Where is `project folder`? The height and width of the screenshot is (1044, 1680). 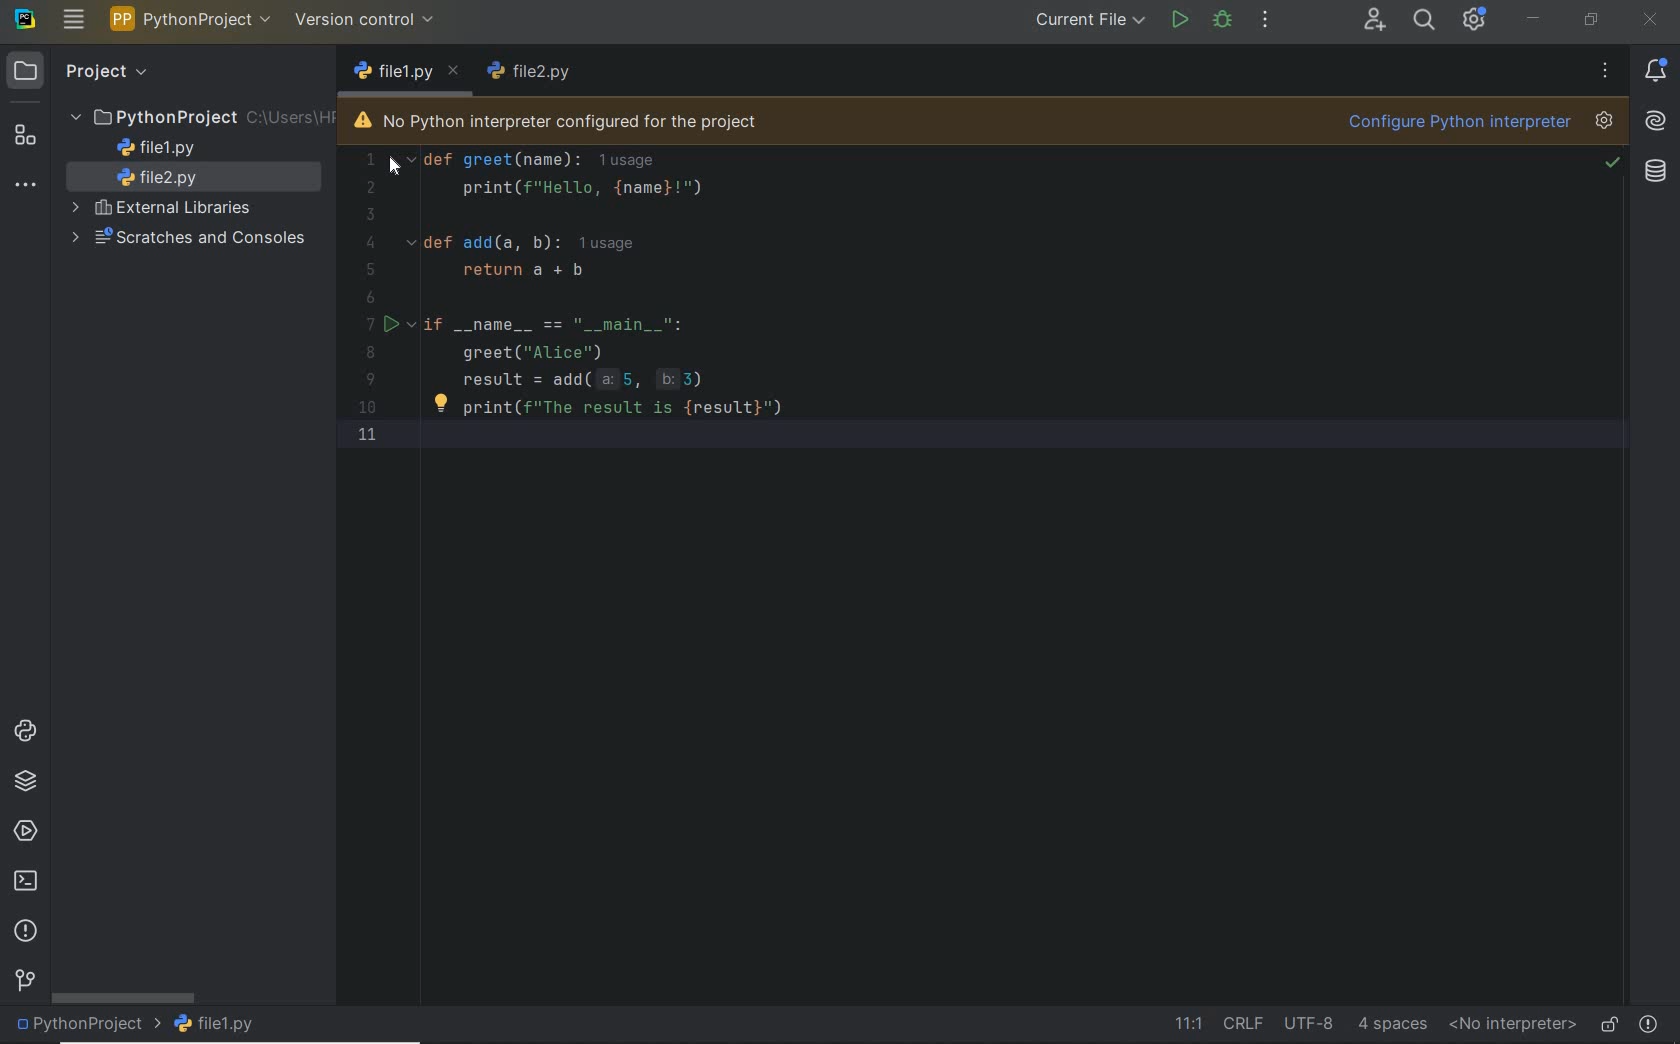
project folder is located at coordinates (200, 118).